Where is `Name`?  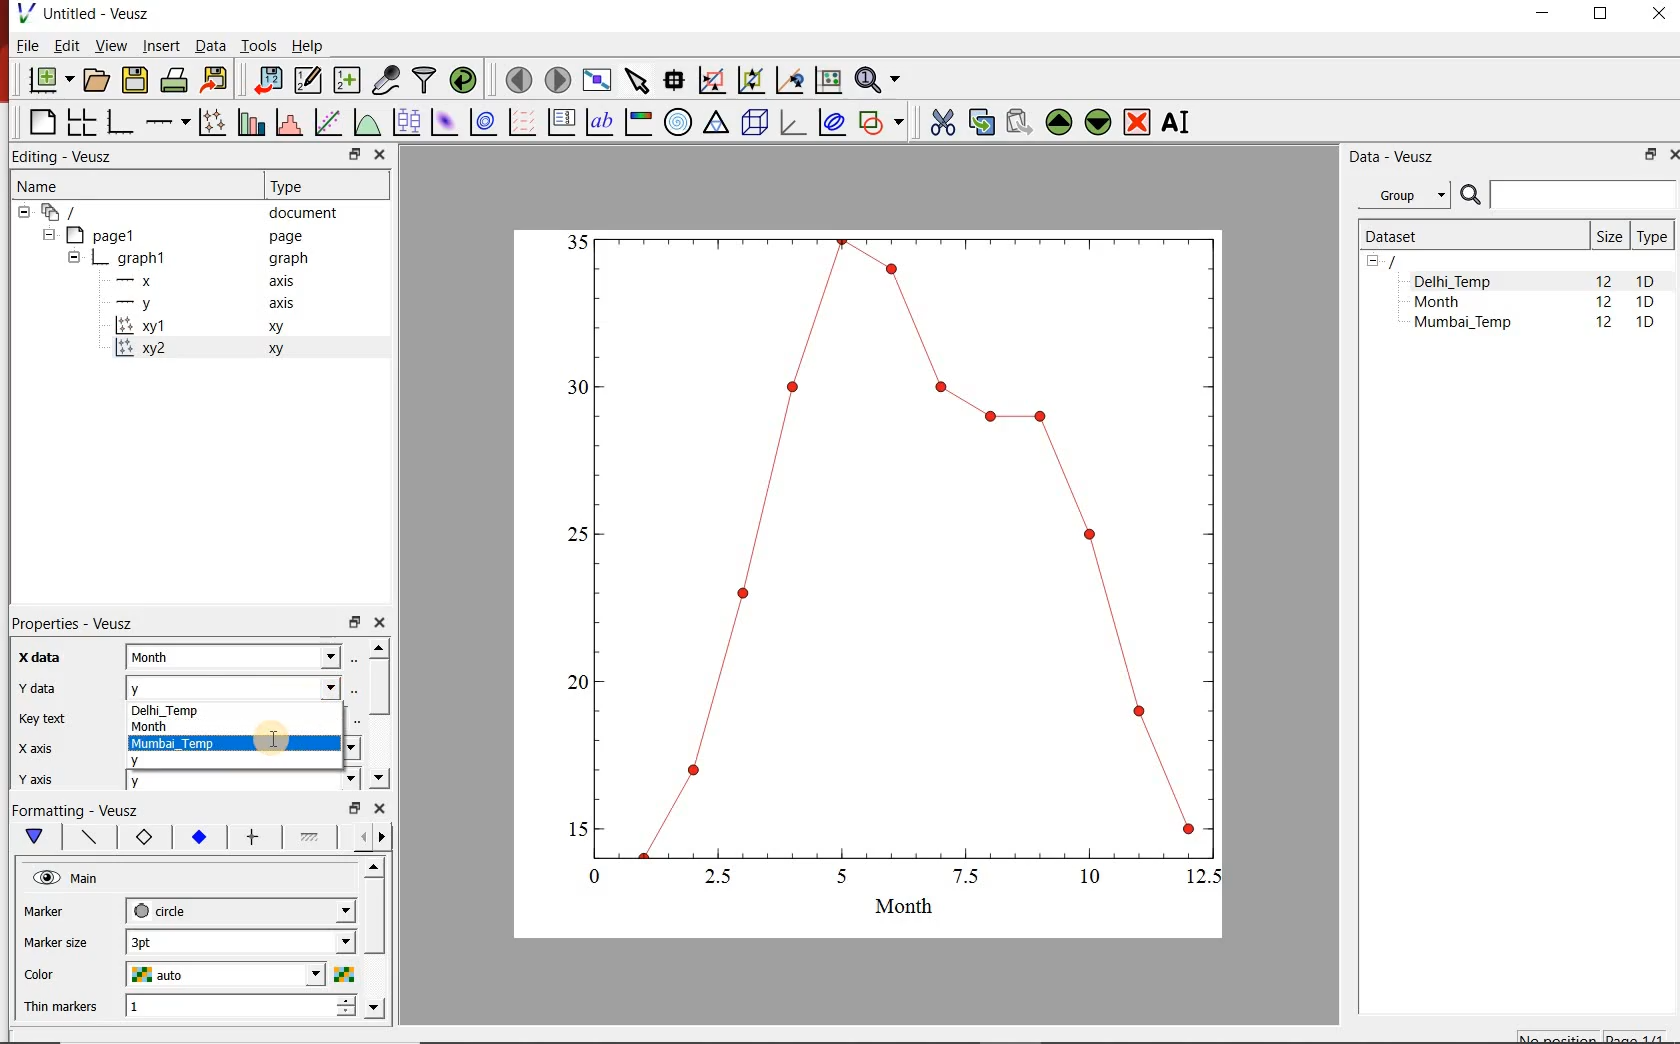
Name is located at coordinates (40, 185).